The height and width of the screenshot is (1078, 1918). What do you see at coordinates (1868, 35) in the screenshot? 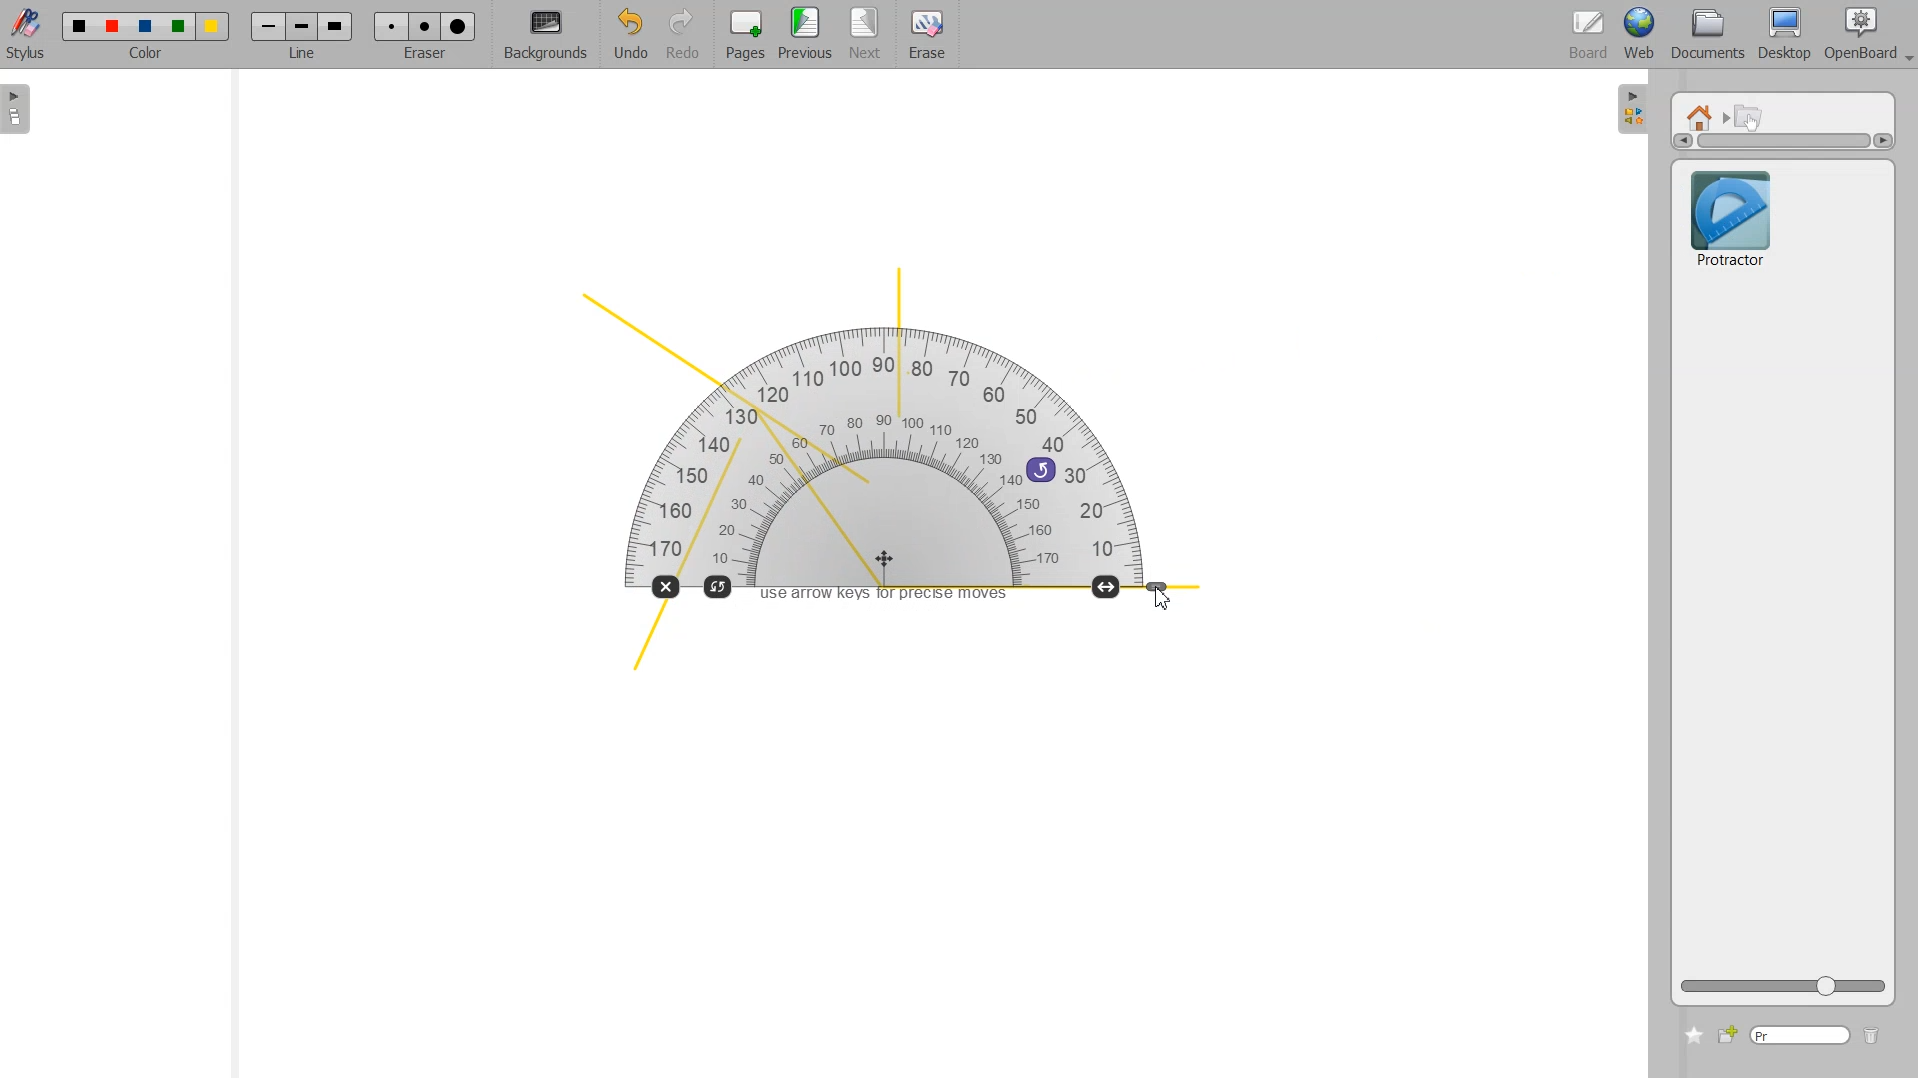
I see `Open Board` at bounding box center [1868, 35].